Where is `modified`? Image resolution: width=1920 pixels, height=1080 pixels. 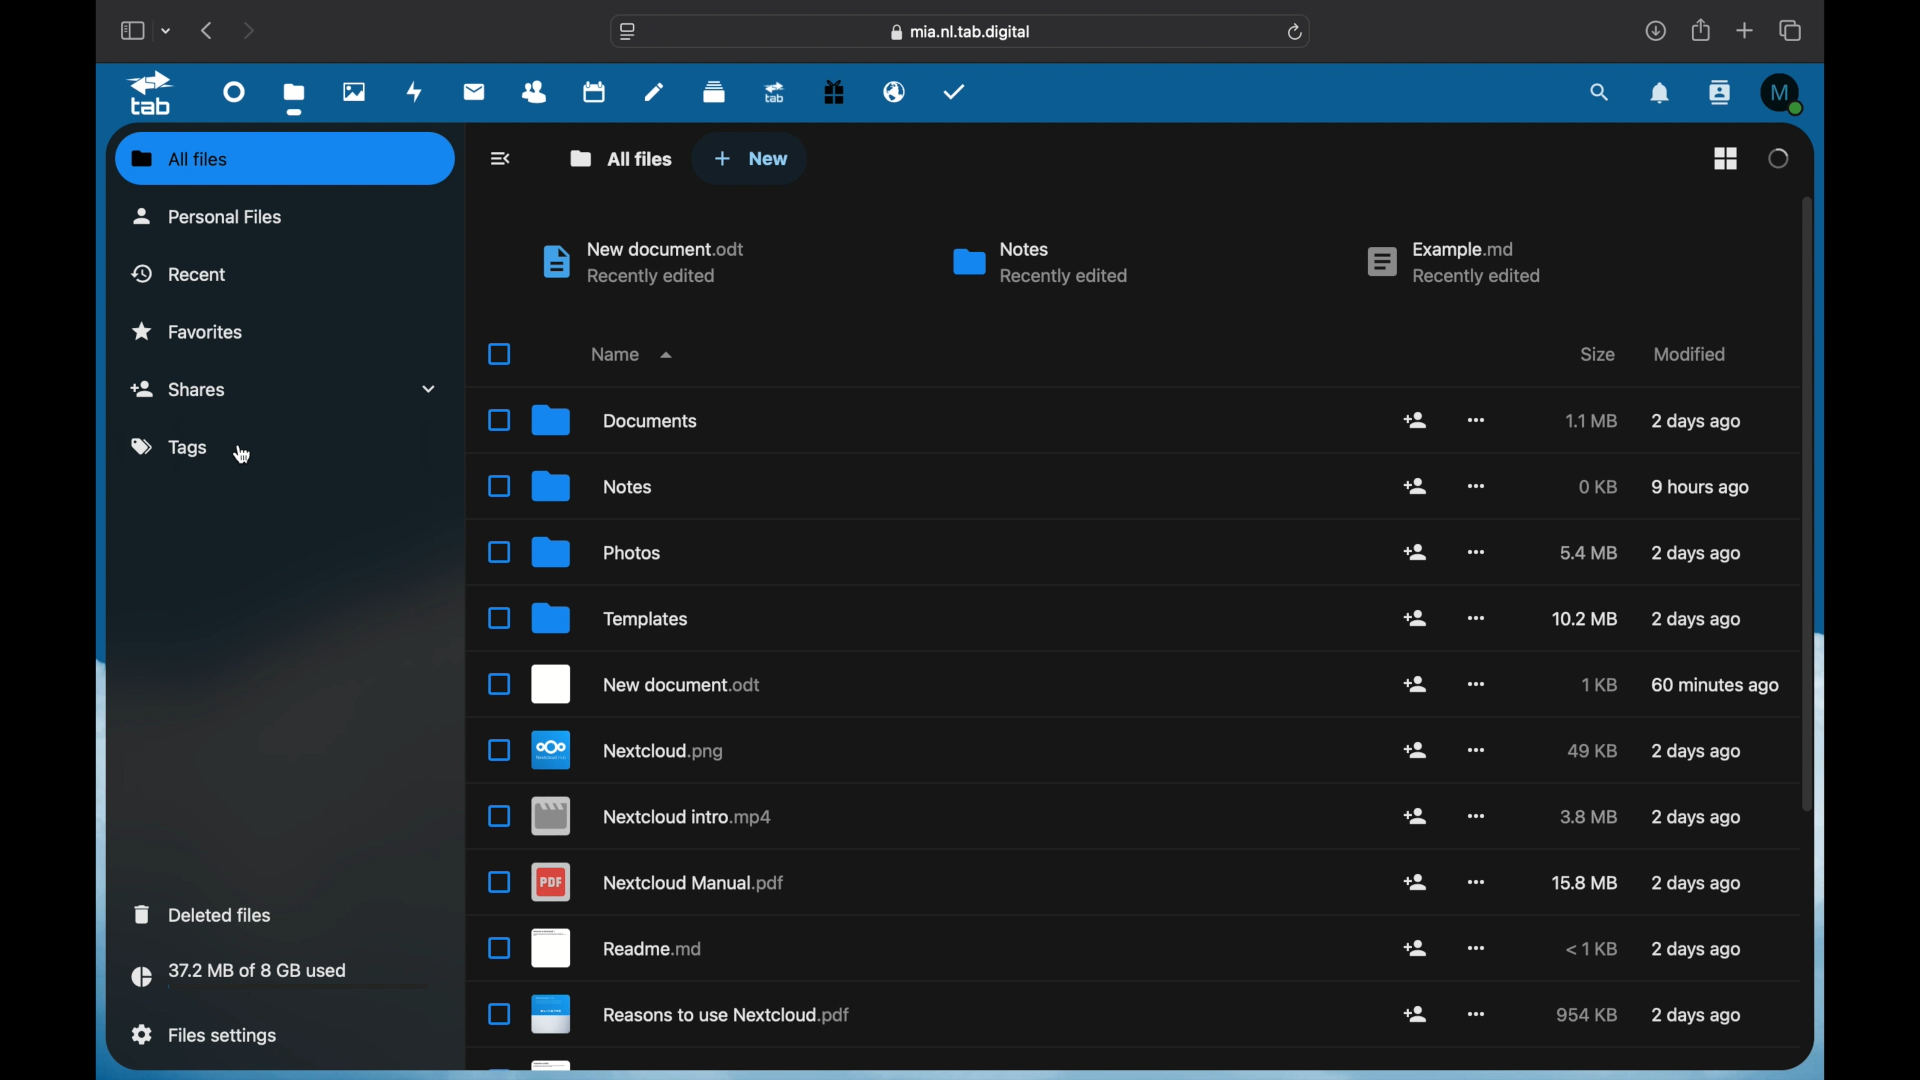 modified is located at coordinates (1696, 553).